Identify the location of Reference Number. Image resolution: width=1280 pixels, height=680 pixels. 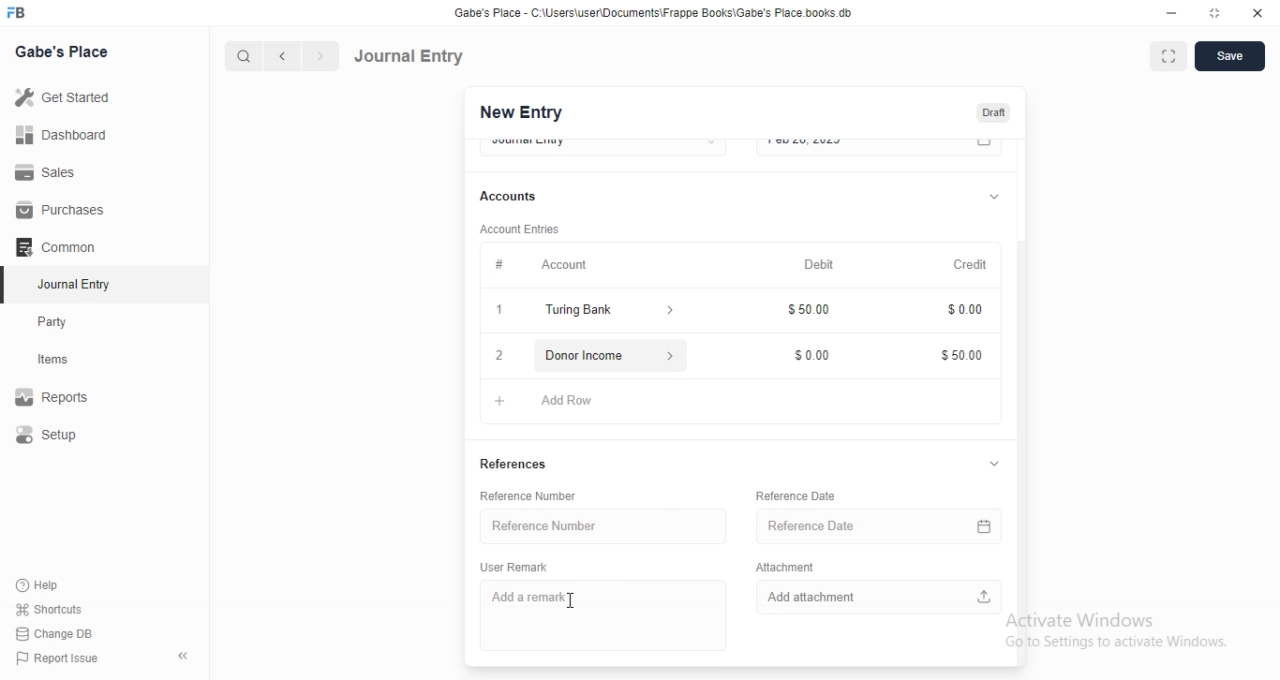
(597, 525).